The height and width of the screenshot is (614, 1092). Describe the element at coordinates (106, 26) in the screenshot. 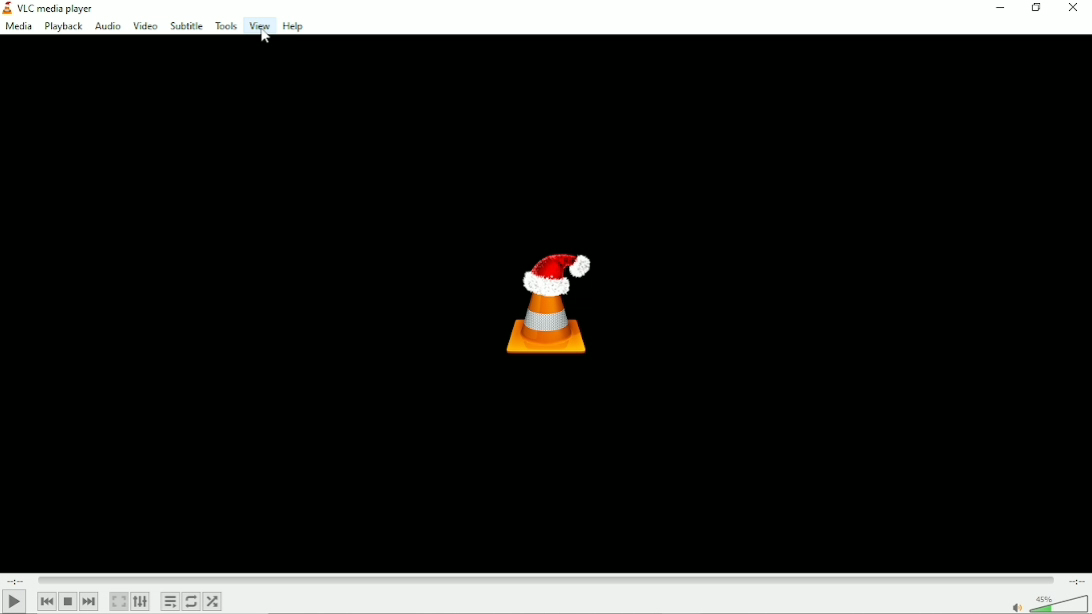

I see `Audio` at that location.